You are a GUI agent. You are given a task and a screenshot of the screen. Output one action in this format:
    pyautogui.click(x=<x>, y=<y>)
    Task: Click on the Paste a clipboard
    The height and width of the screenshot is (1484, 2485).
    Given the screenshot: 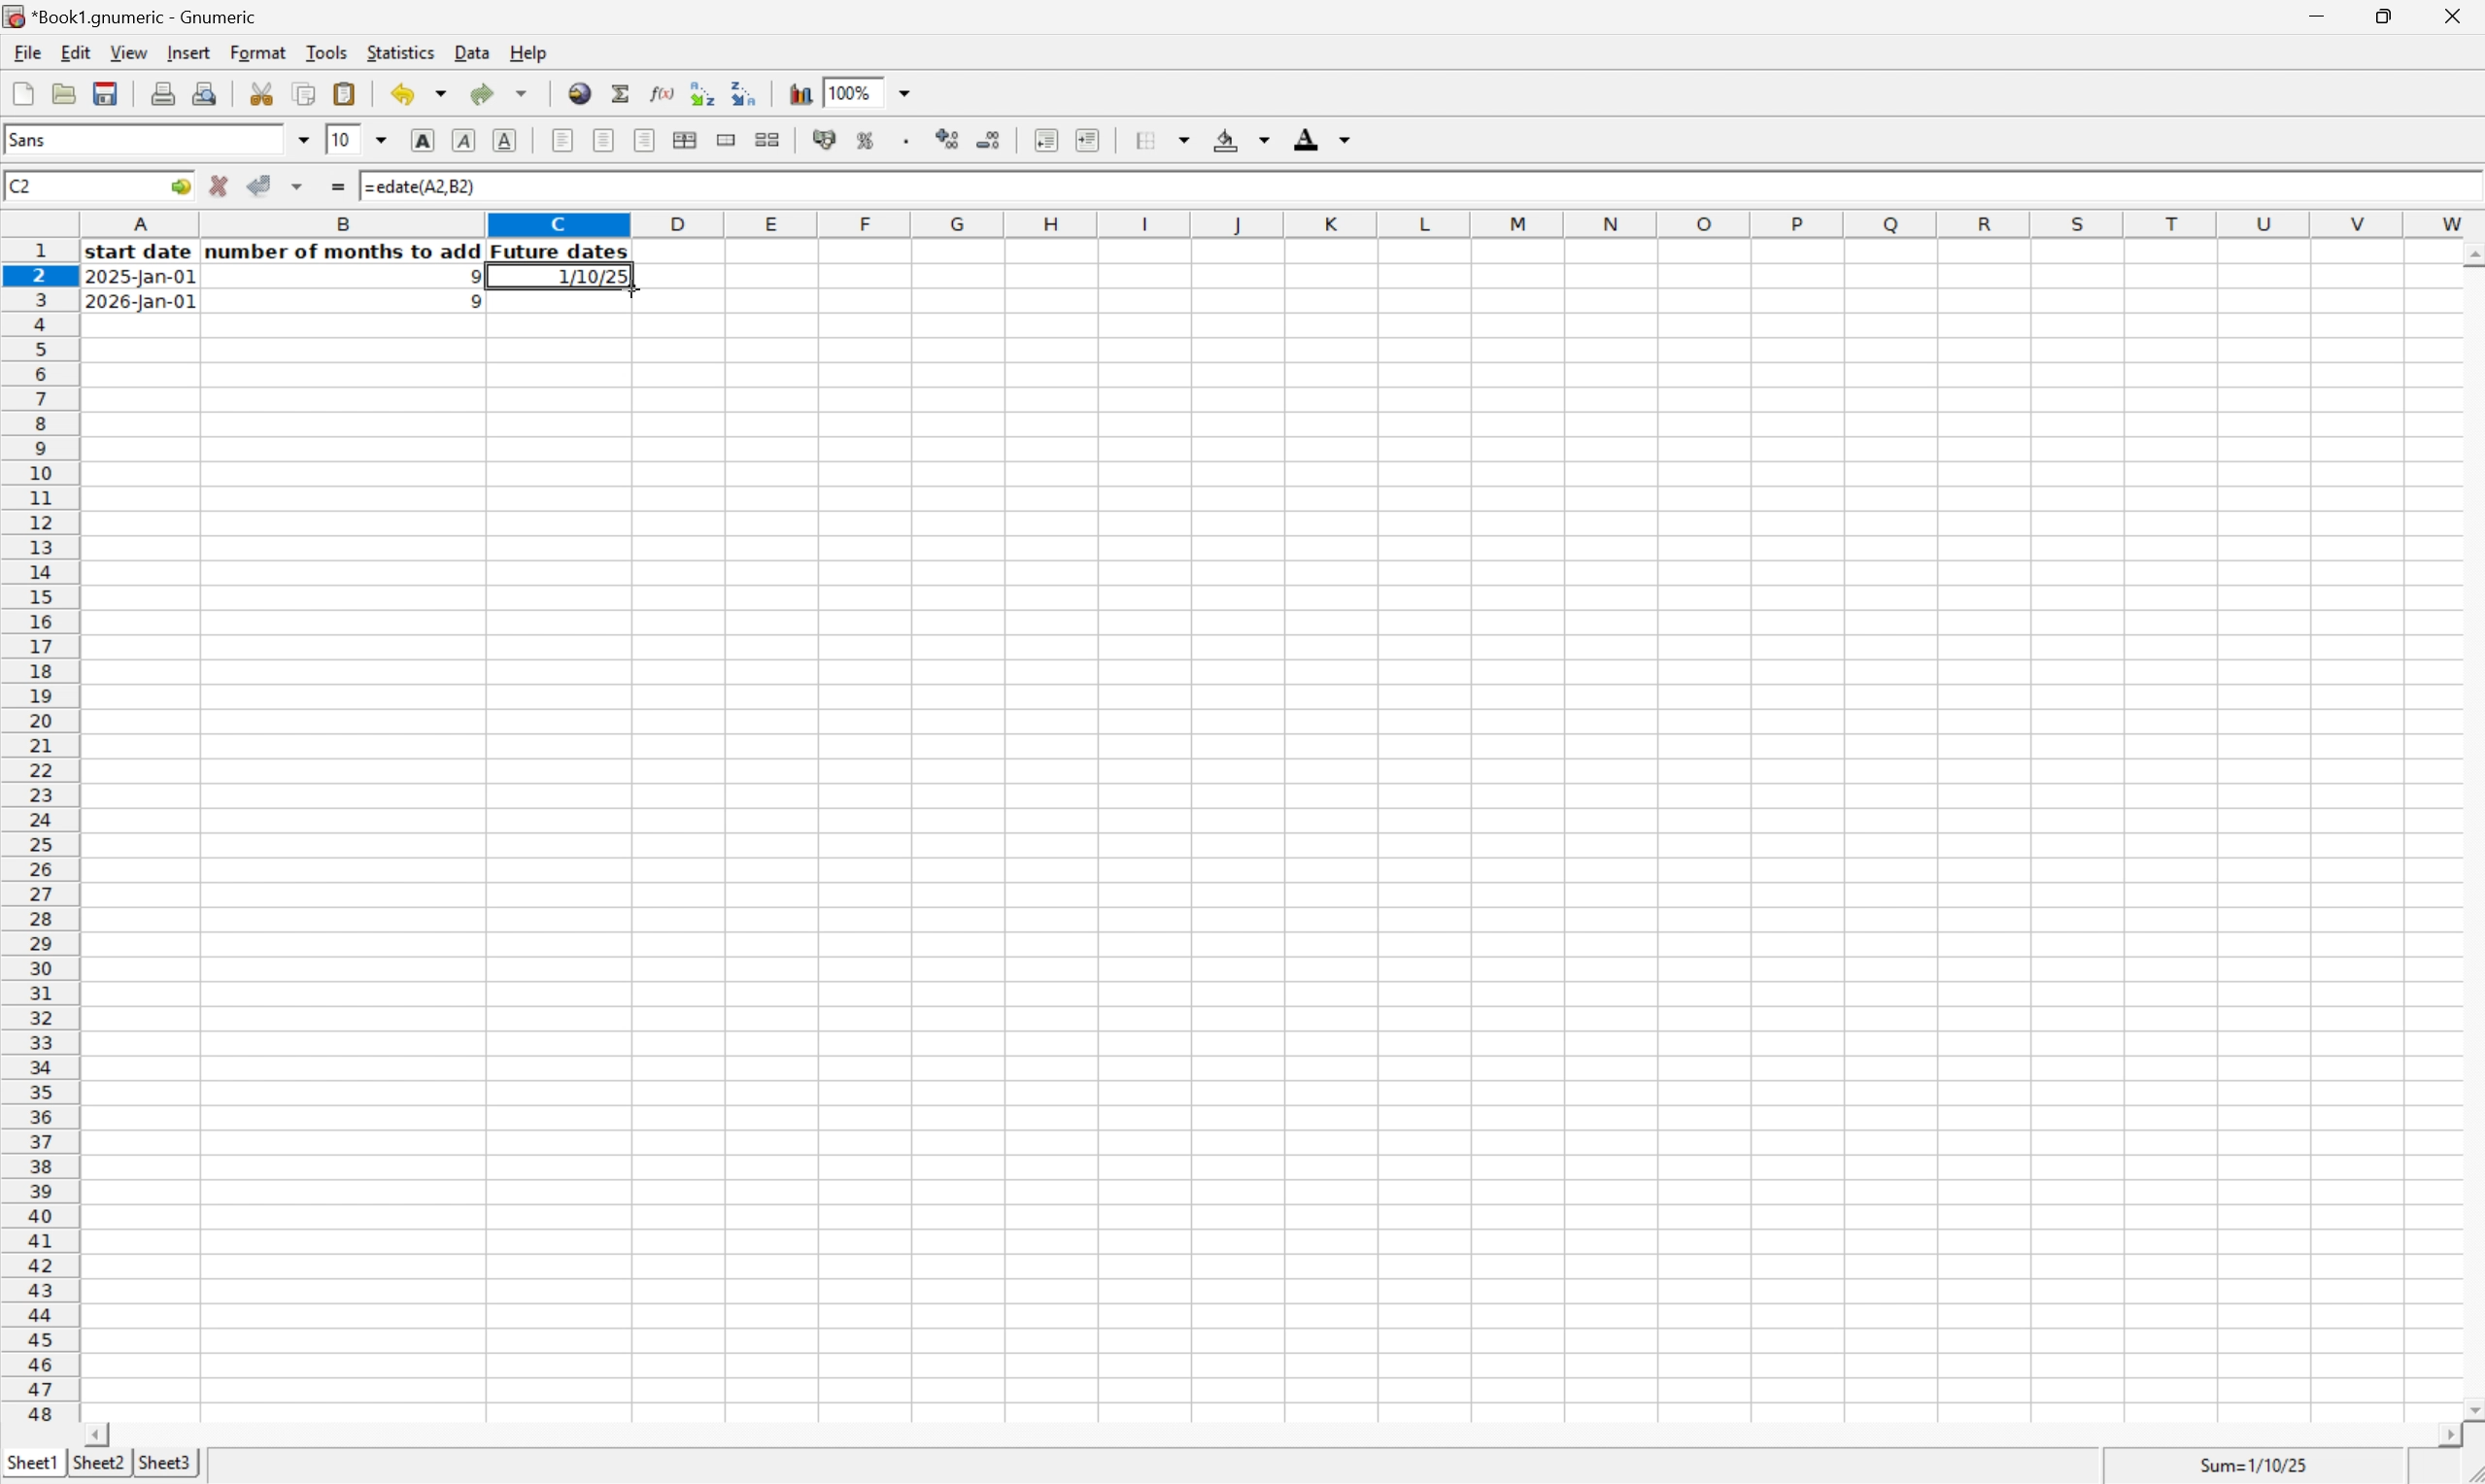 What is the action you would take?
    pyautogui.click(x=347, y=93)
    